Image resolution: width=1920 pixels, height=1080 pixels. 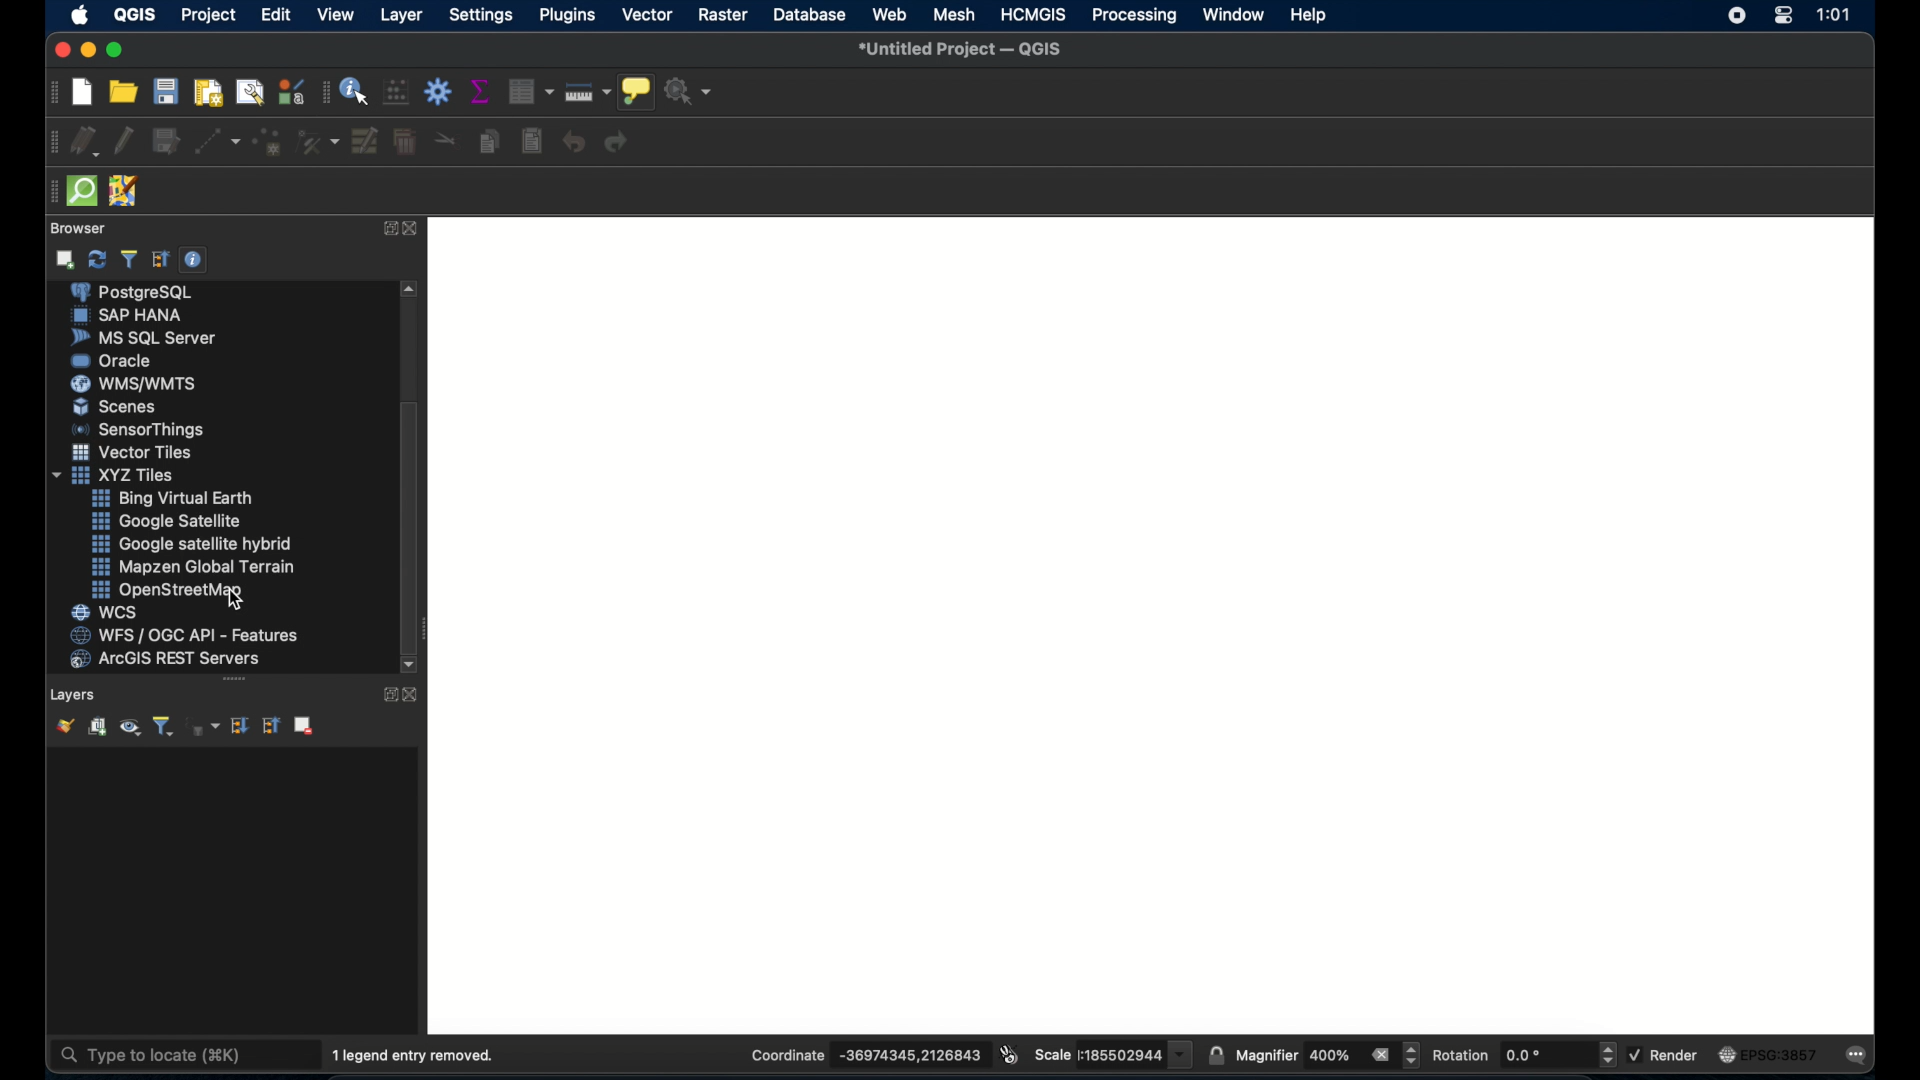 I want to click on wcs, so click(x=105, y=613).